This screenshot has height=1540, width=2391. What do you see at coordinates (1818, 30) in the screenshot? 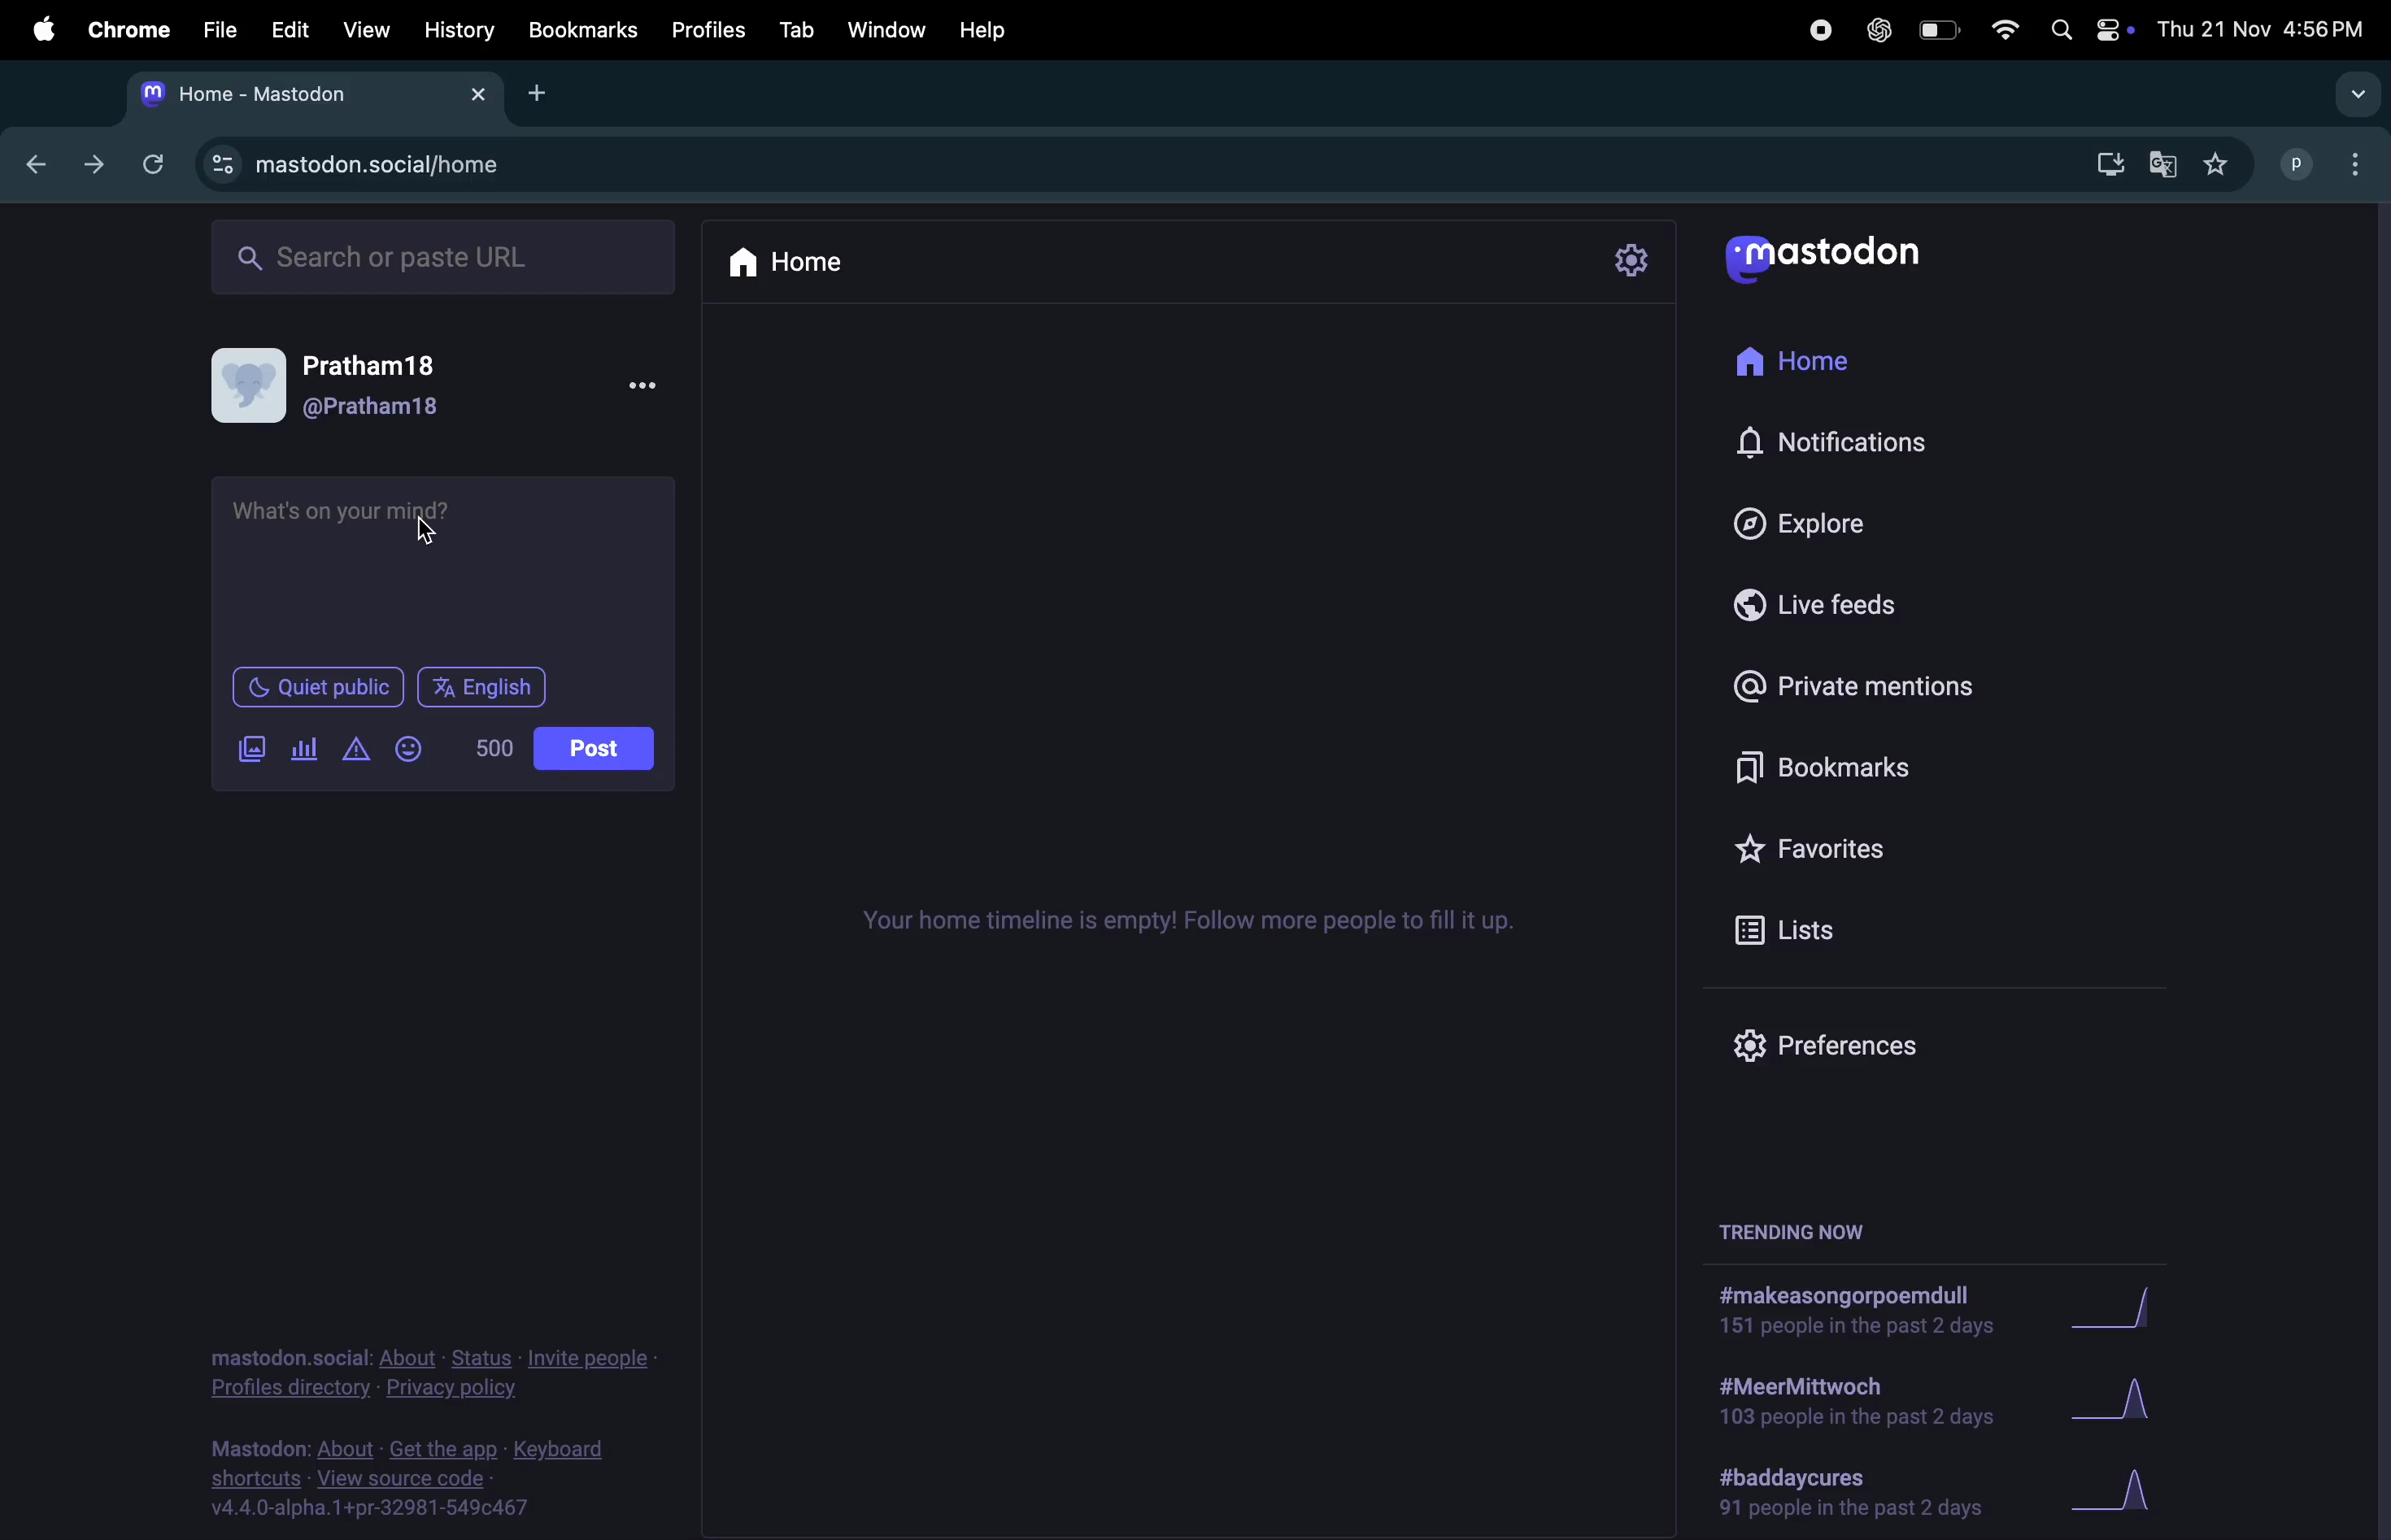
I see `record` at bounding box center [1818, 30].